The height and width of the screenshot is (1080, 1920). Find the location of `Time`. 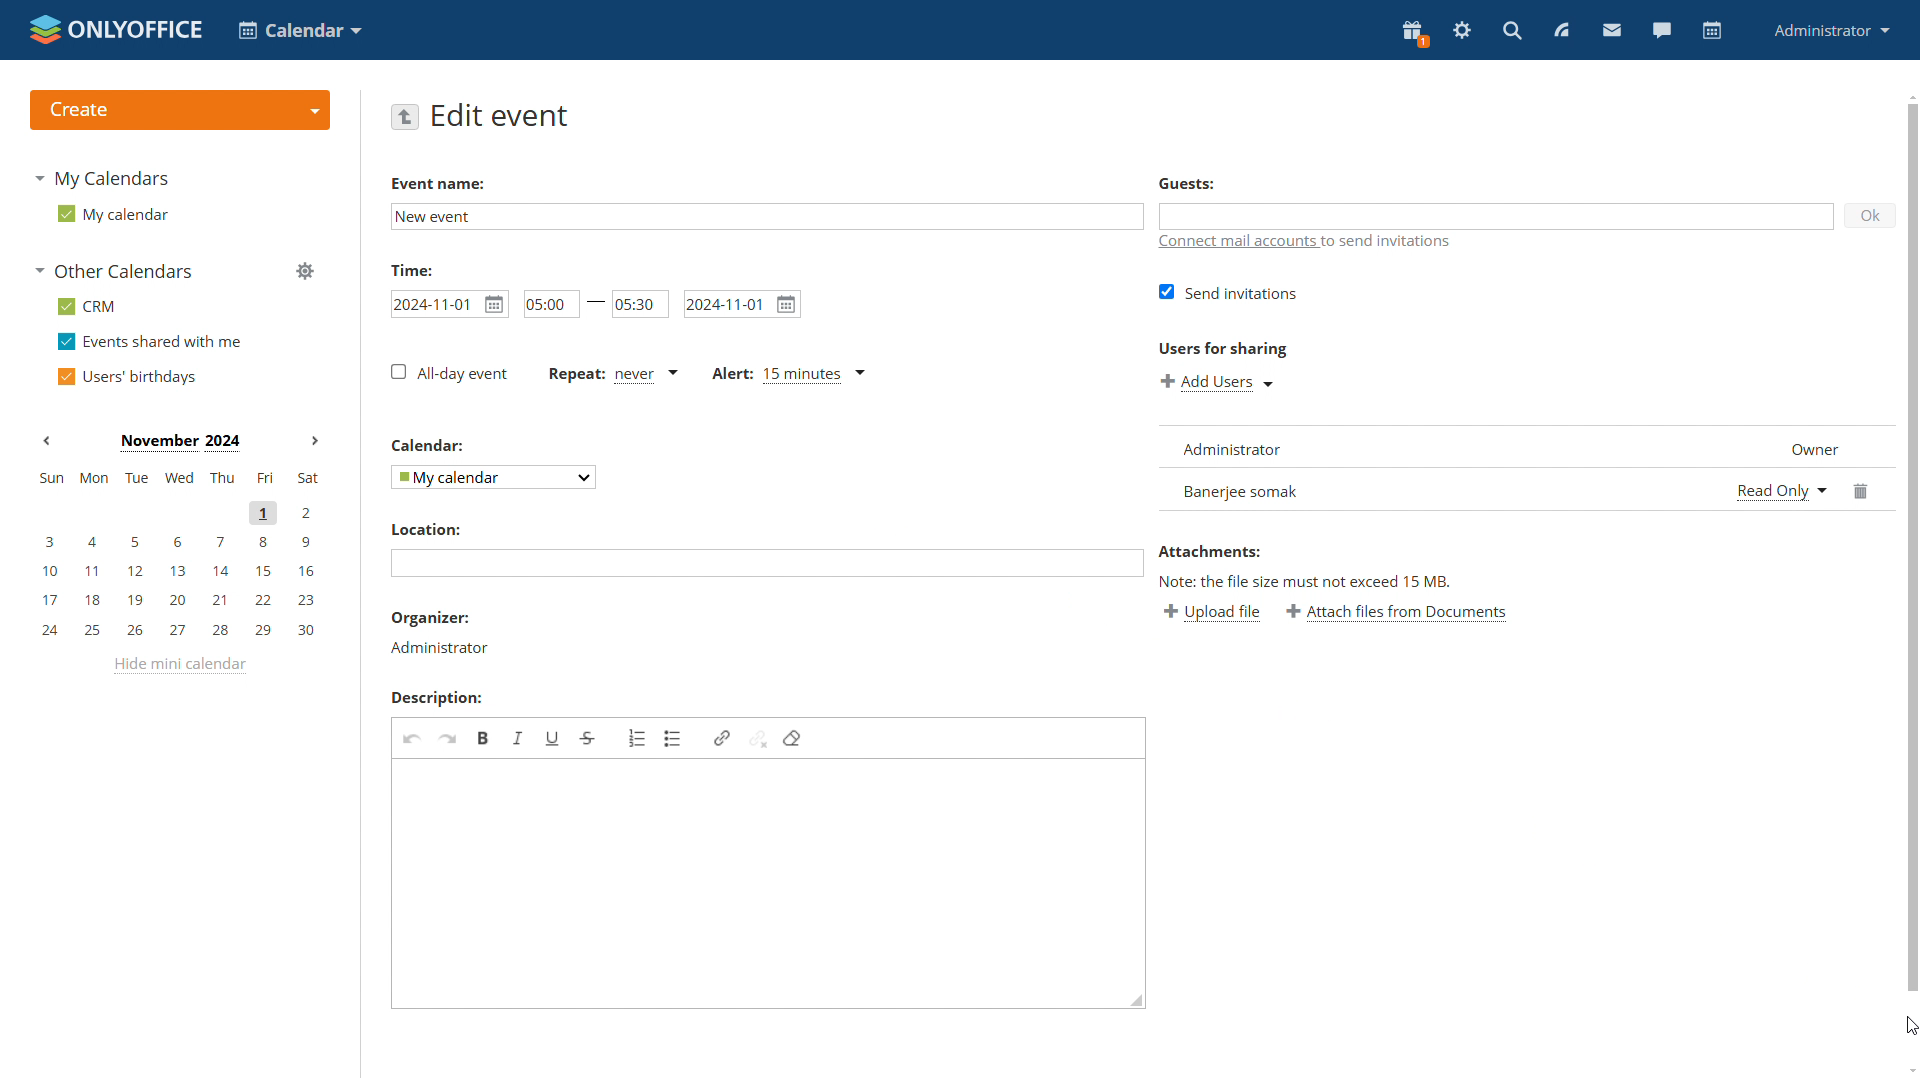

Time is located at coordinates (413, 269).